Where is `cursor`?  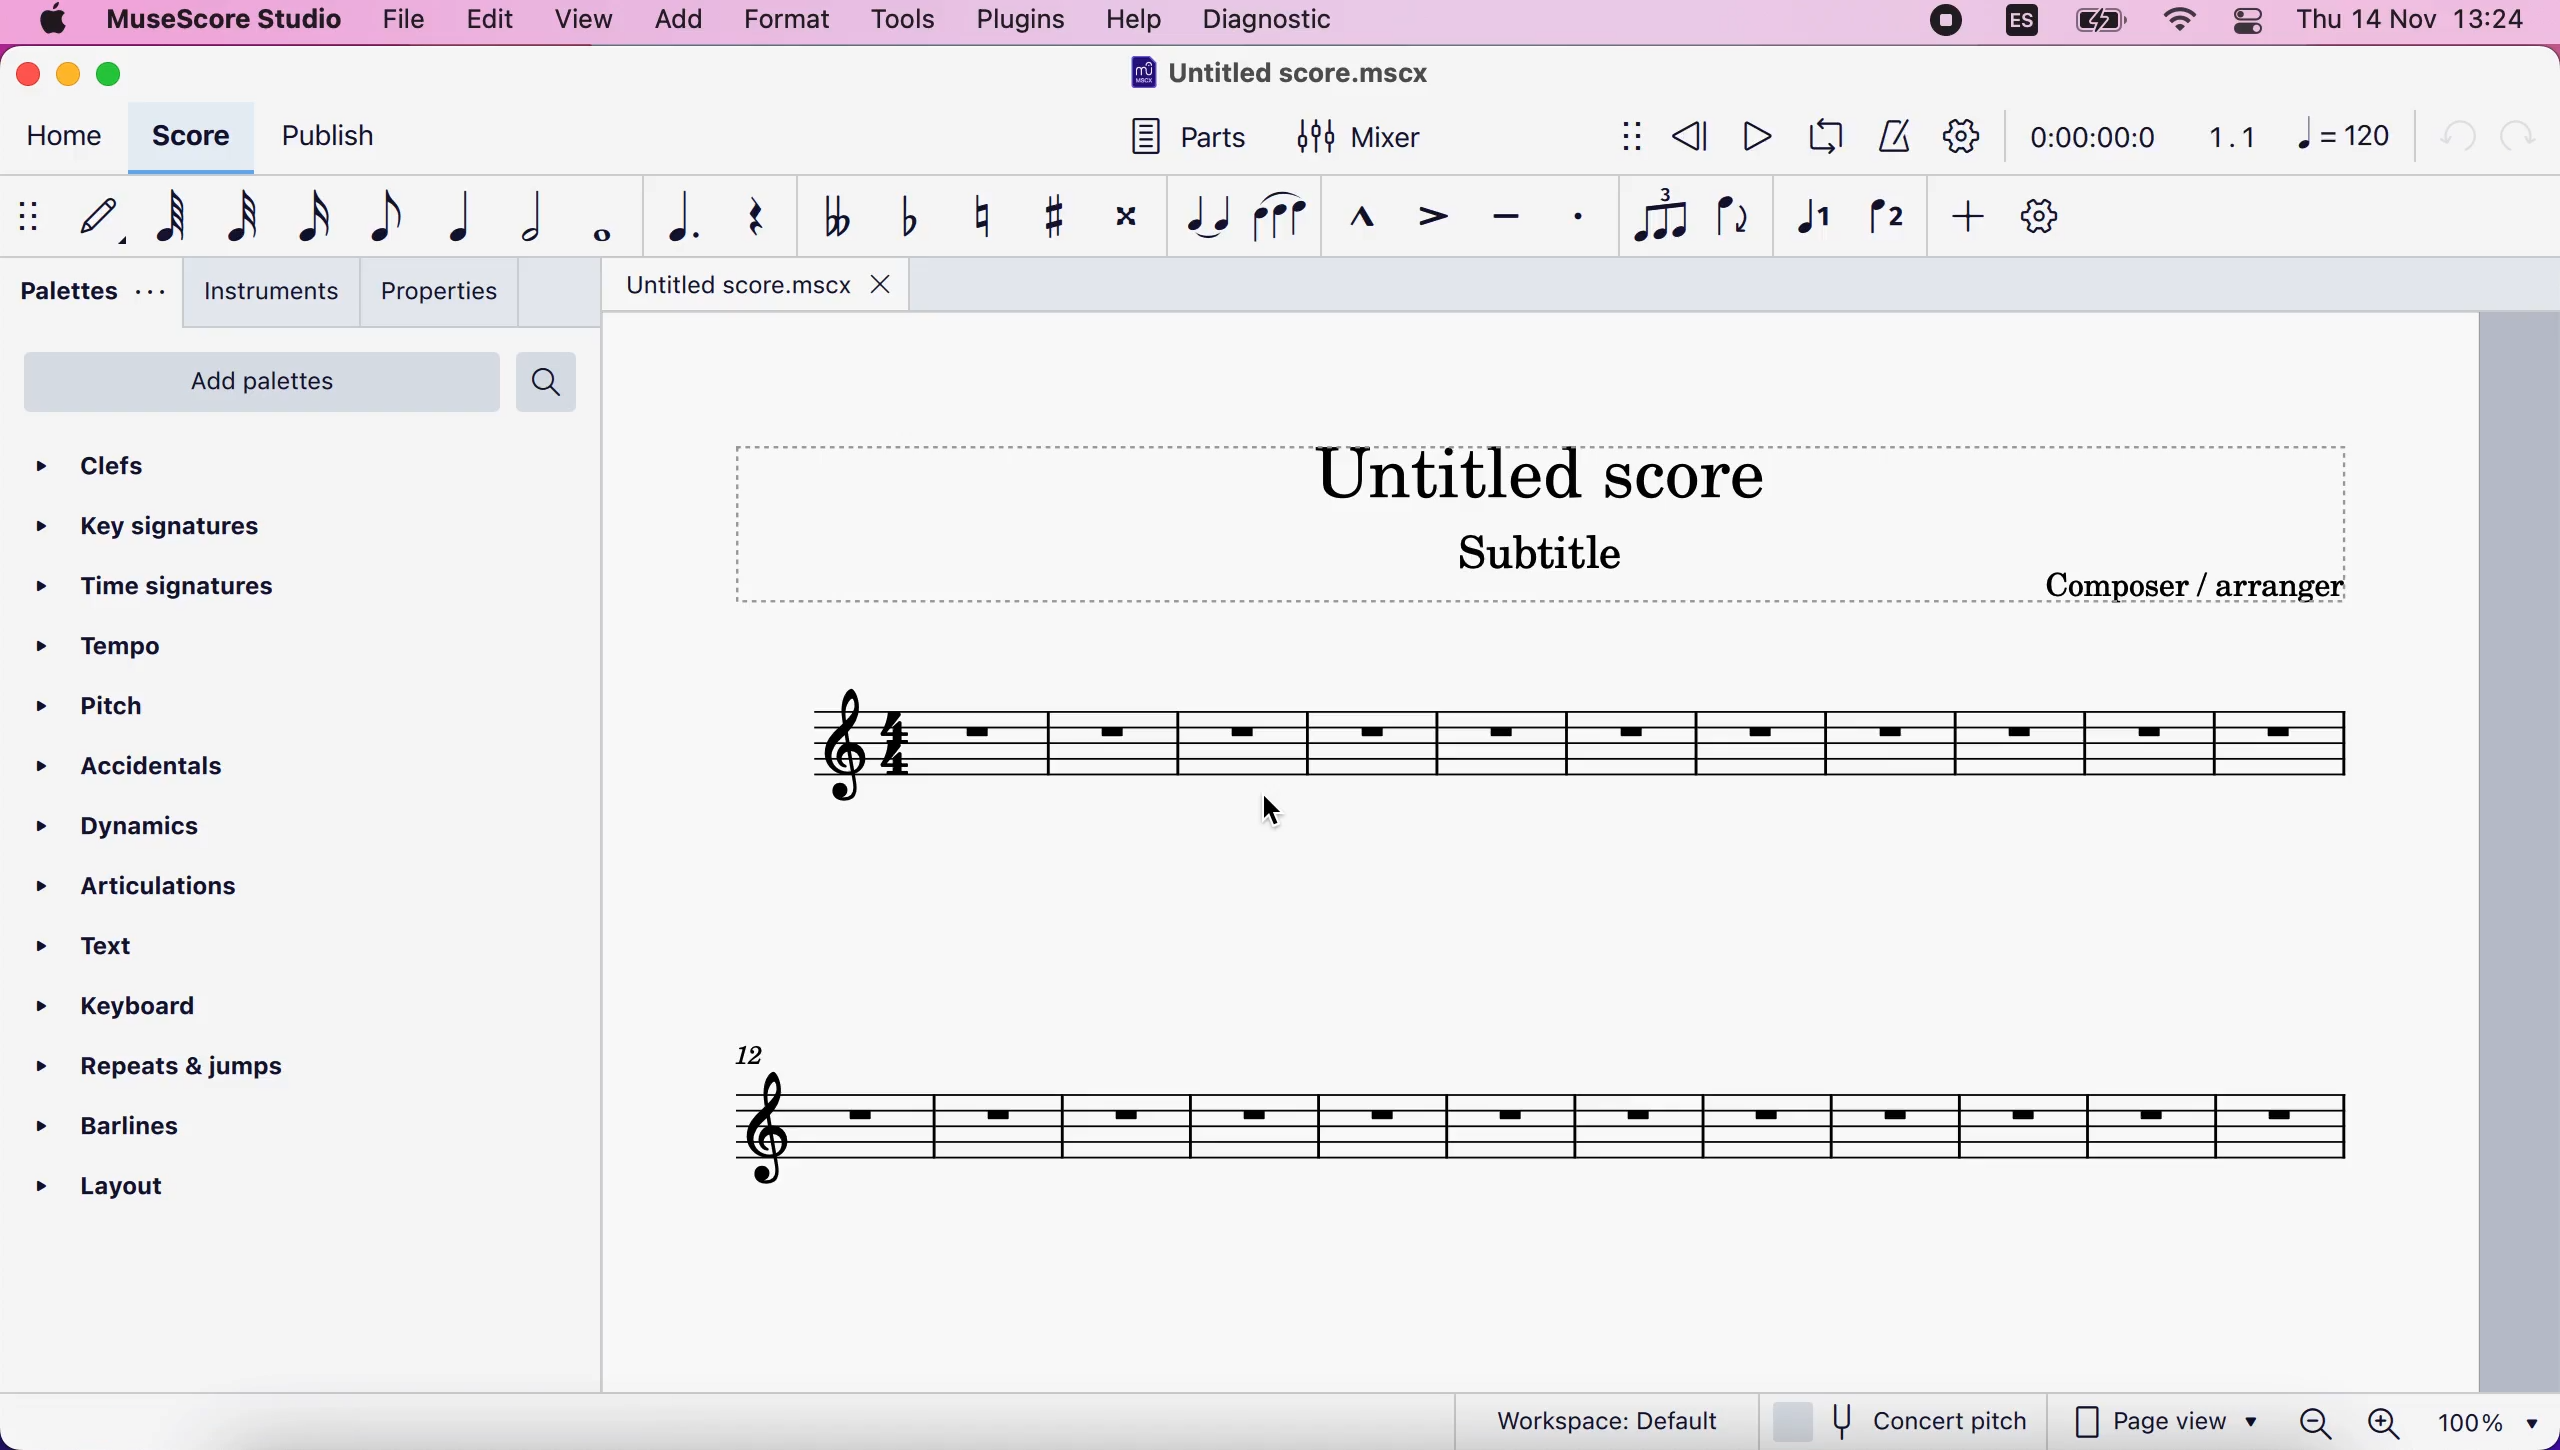 cursor is located at coordinates (1268, 809).